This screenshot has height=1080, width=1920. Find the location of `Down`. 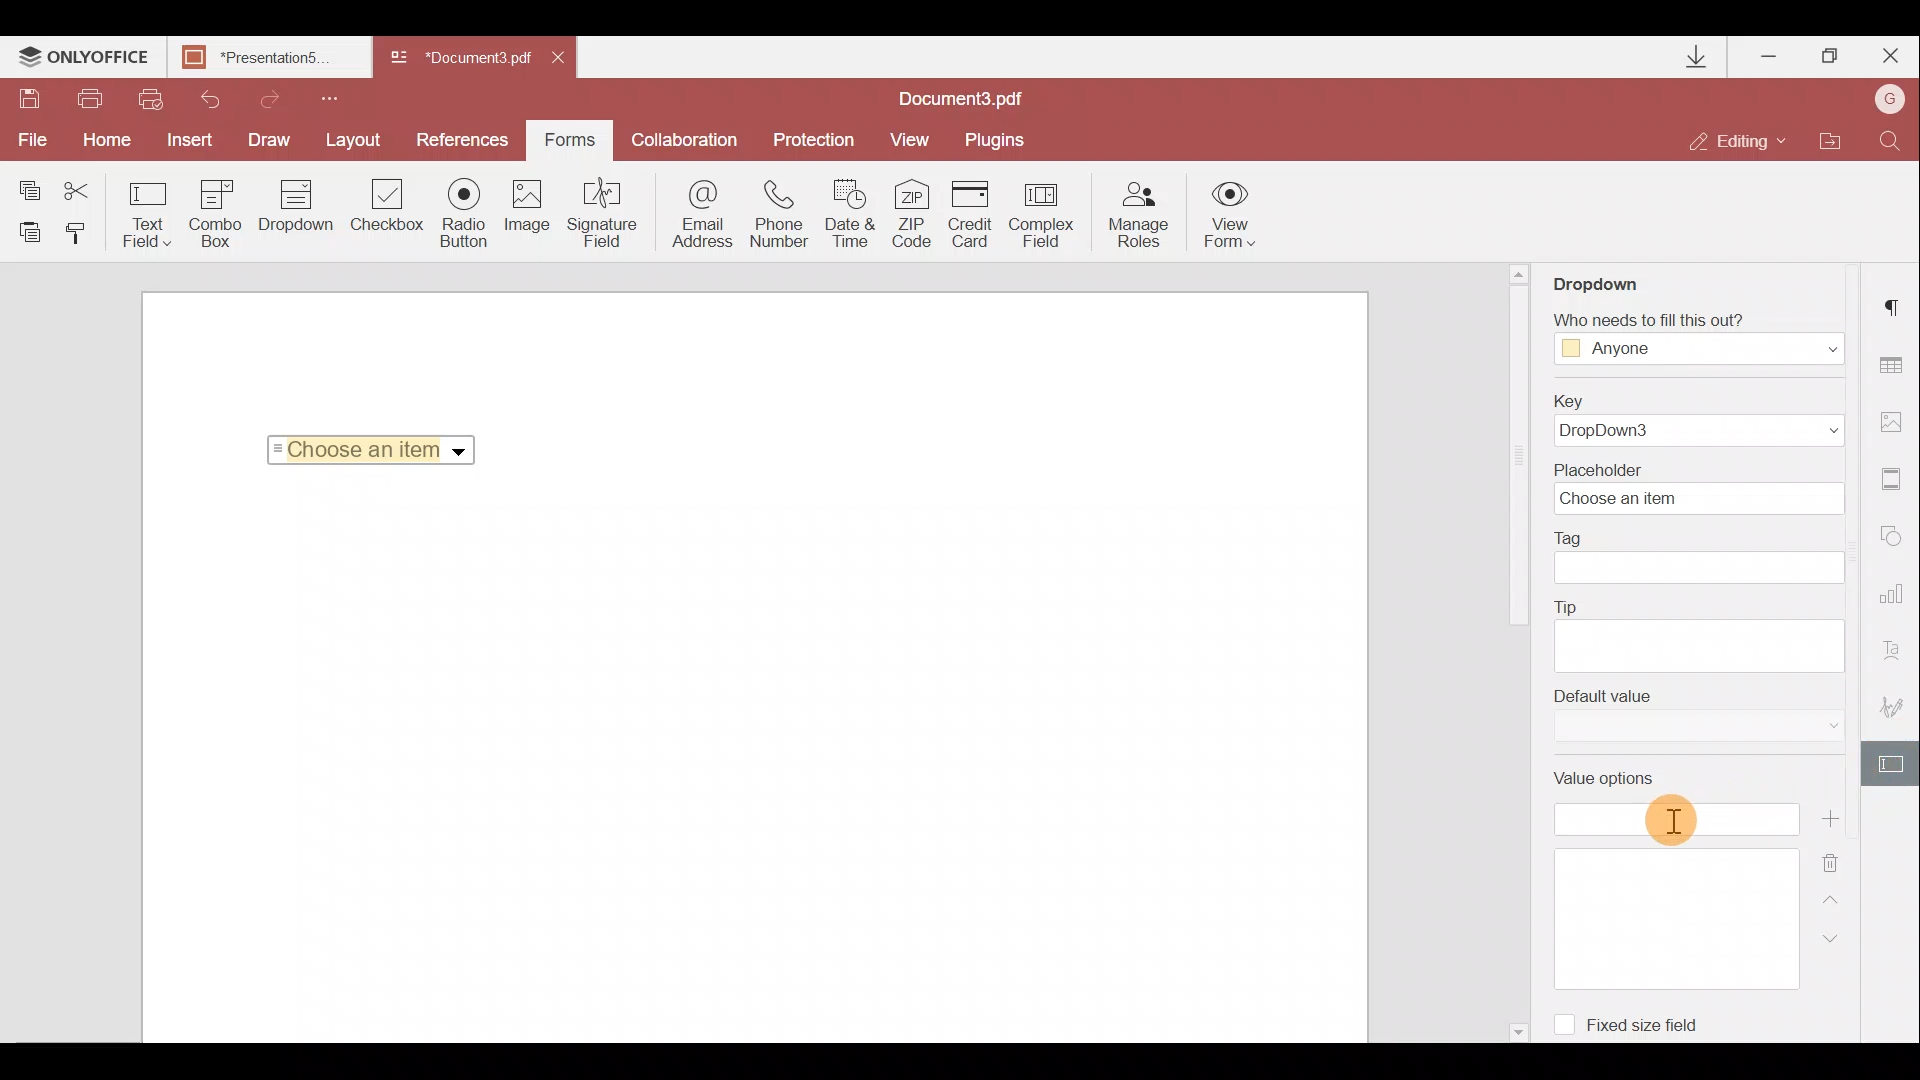

Down is located at coordinates (1826, 938).